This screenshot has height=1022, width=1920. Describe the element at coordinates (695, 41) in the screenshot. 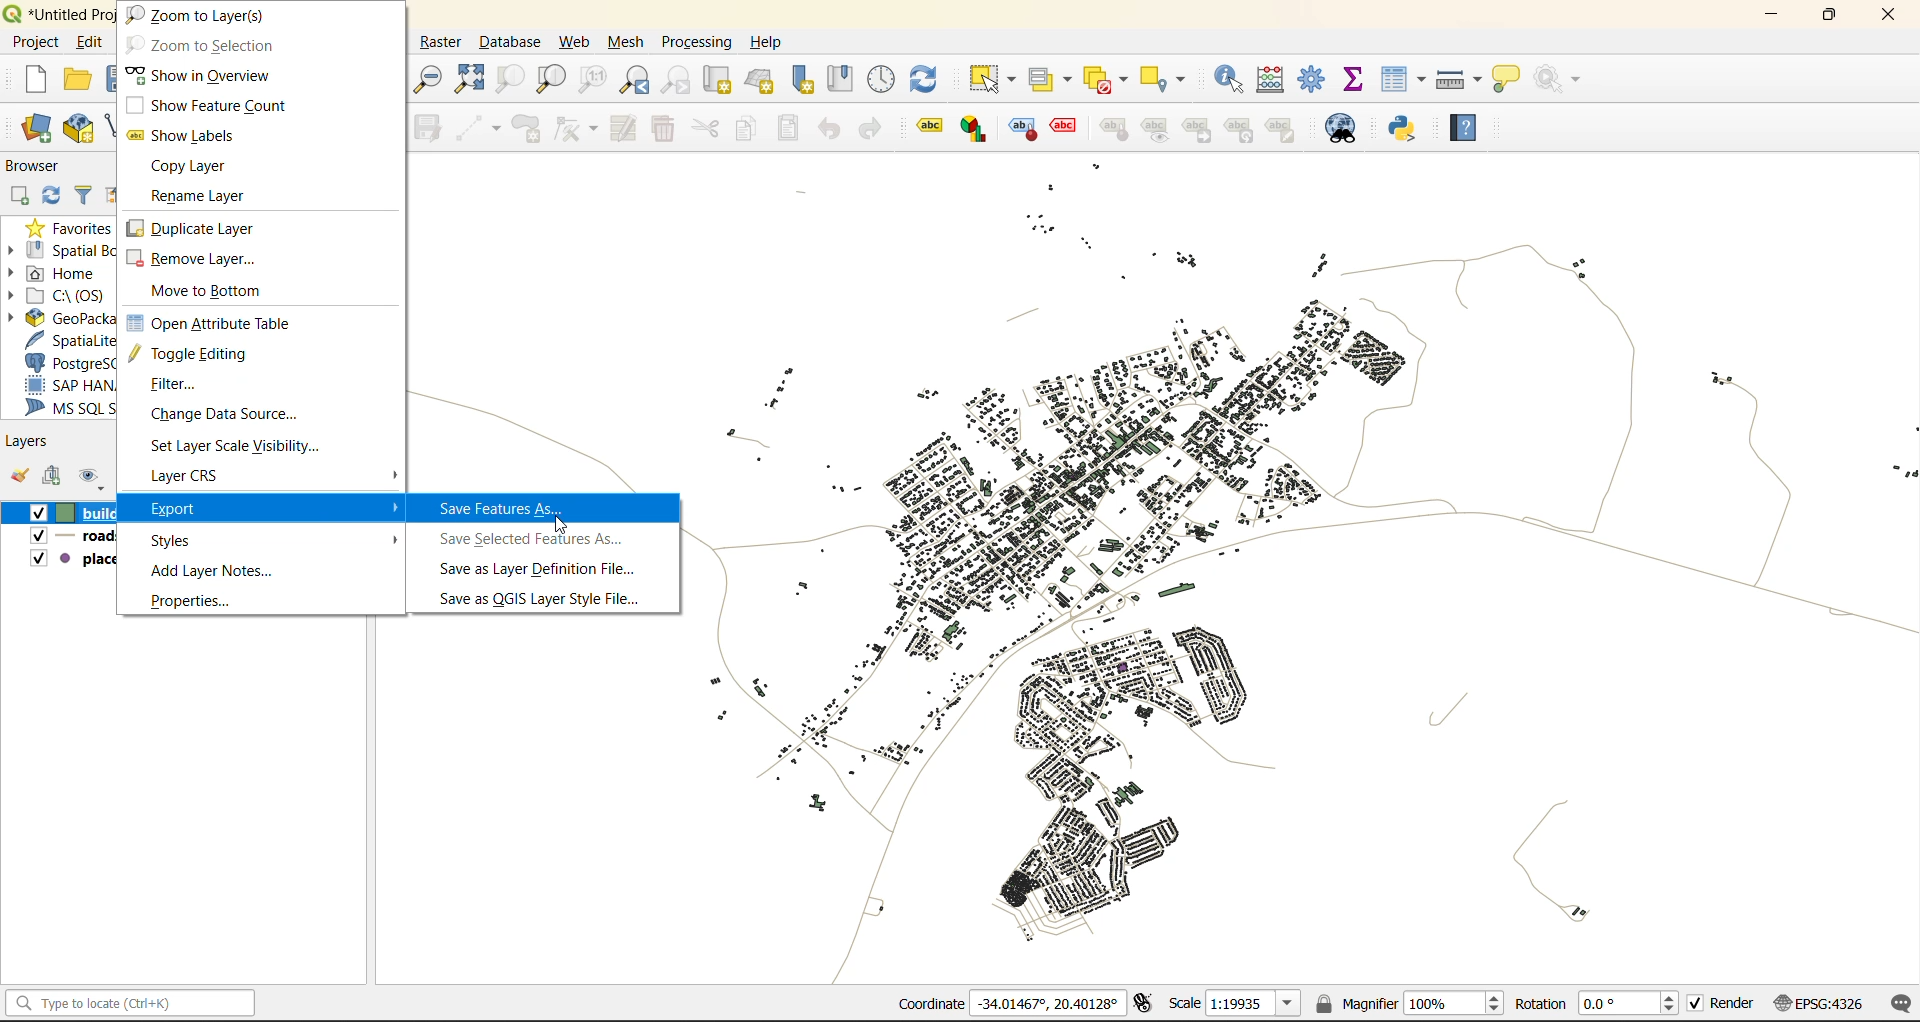

I see `processing` at that location.